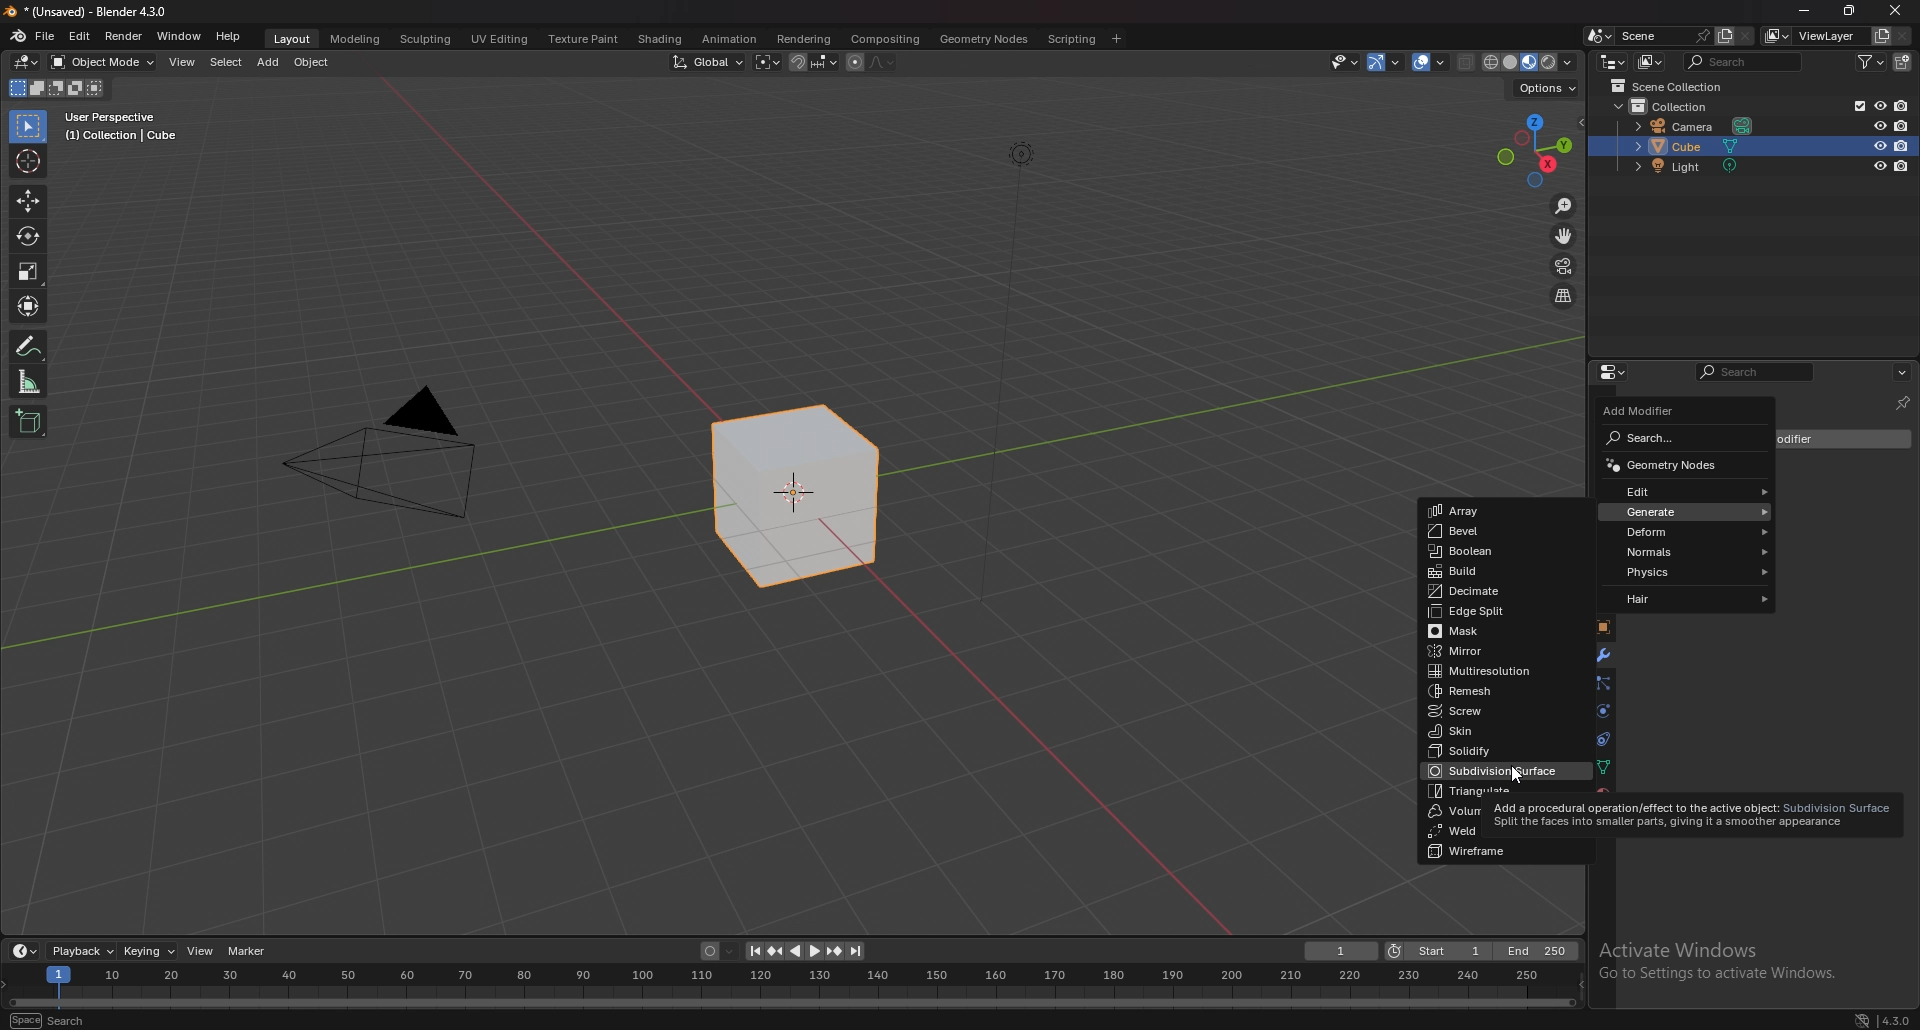  Describe the element at coordinates (1601, 738) in the screenshot. I see `constraints` at that location.